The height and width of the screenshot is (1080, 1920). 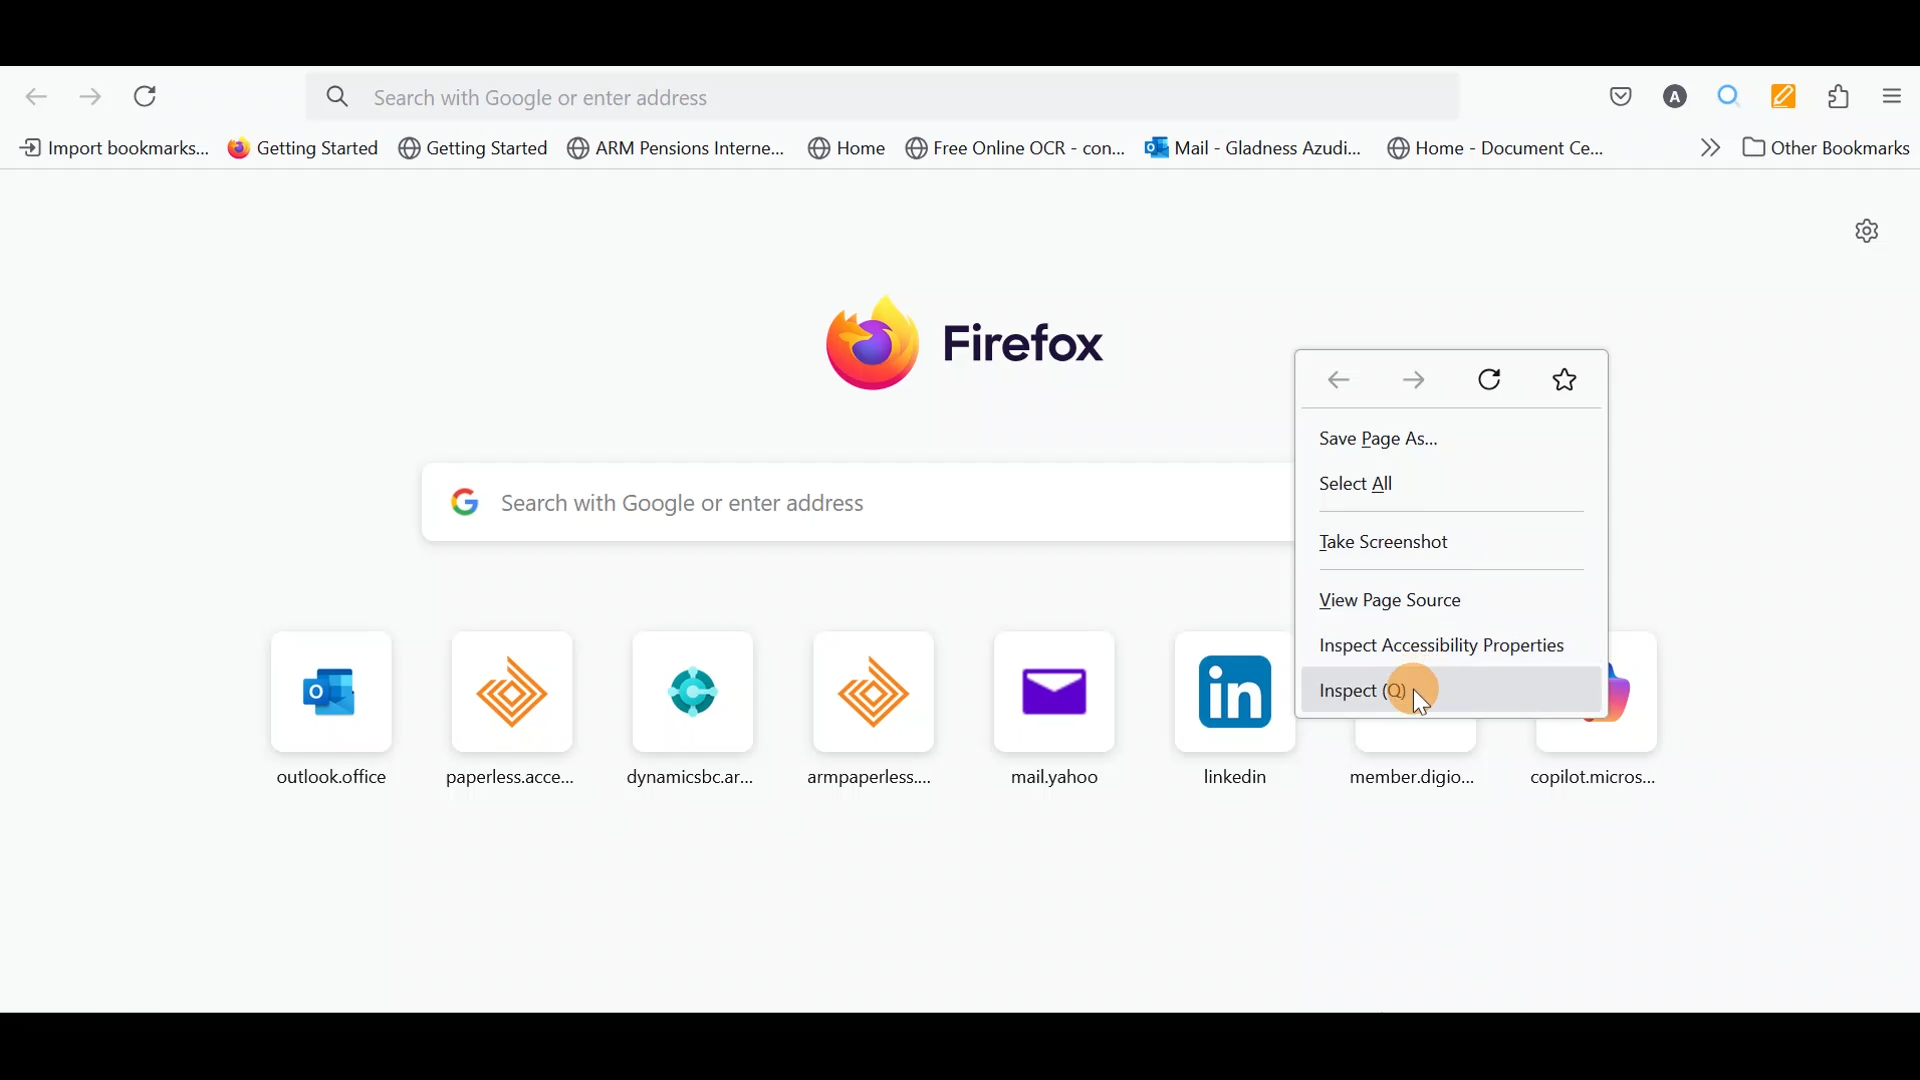 I want to click on View page source, so click(x=1408, y=601).